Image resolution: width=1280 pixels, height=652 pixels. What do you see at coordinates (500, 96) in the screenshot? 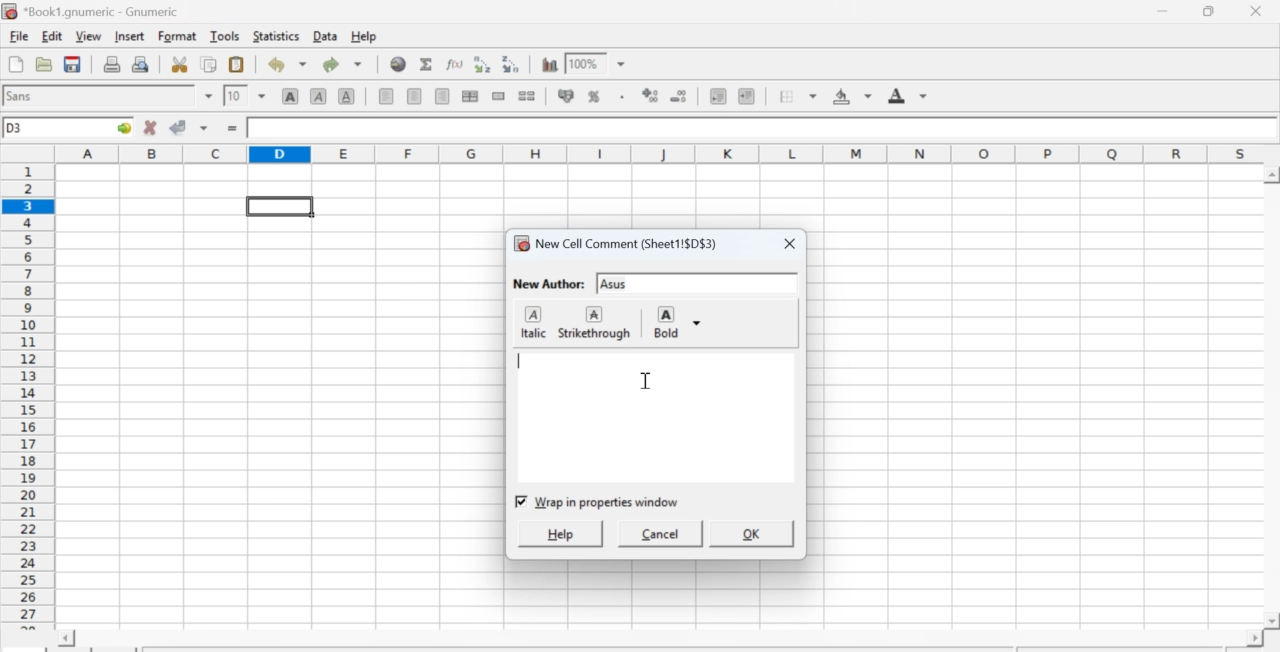
I see `Merge cells` at bounding box center [500, 96].